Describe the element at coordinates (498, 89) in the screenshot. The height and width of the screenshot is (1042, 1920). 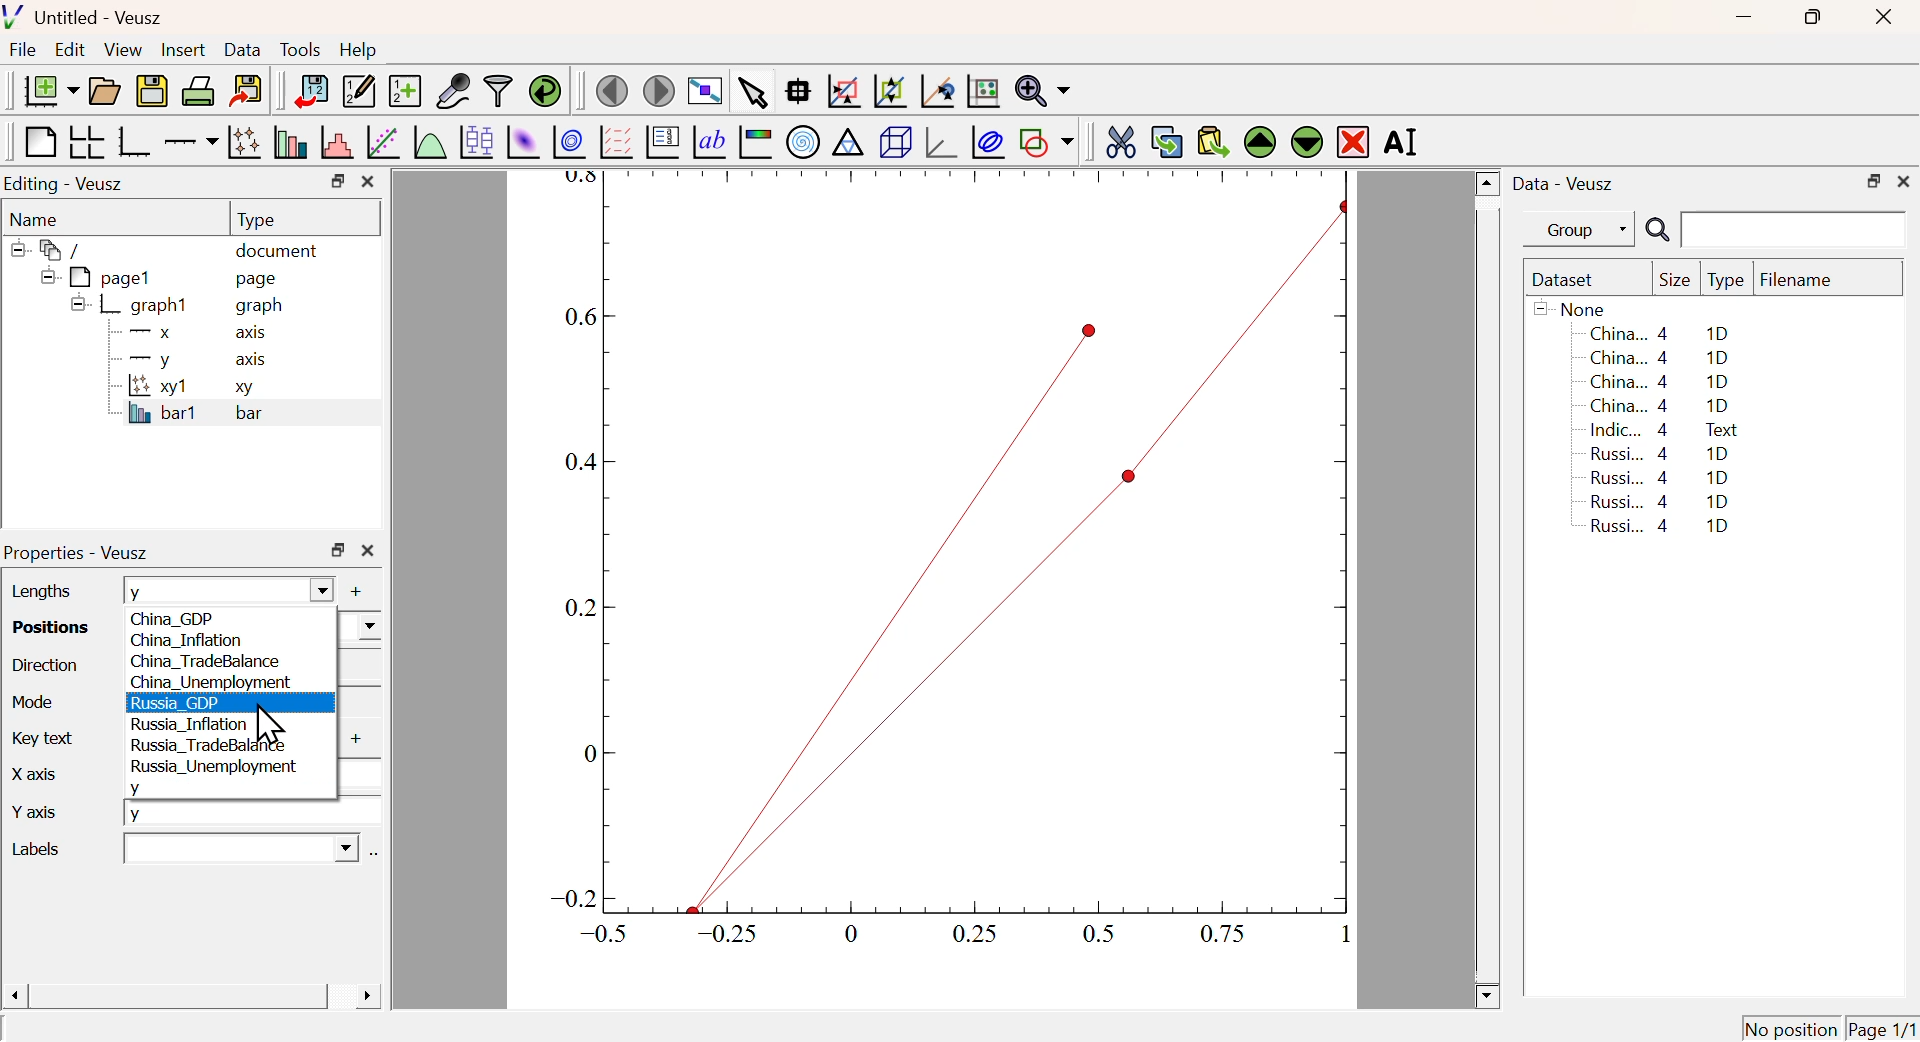
I see `Filter Data` at that location.